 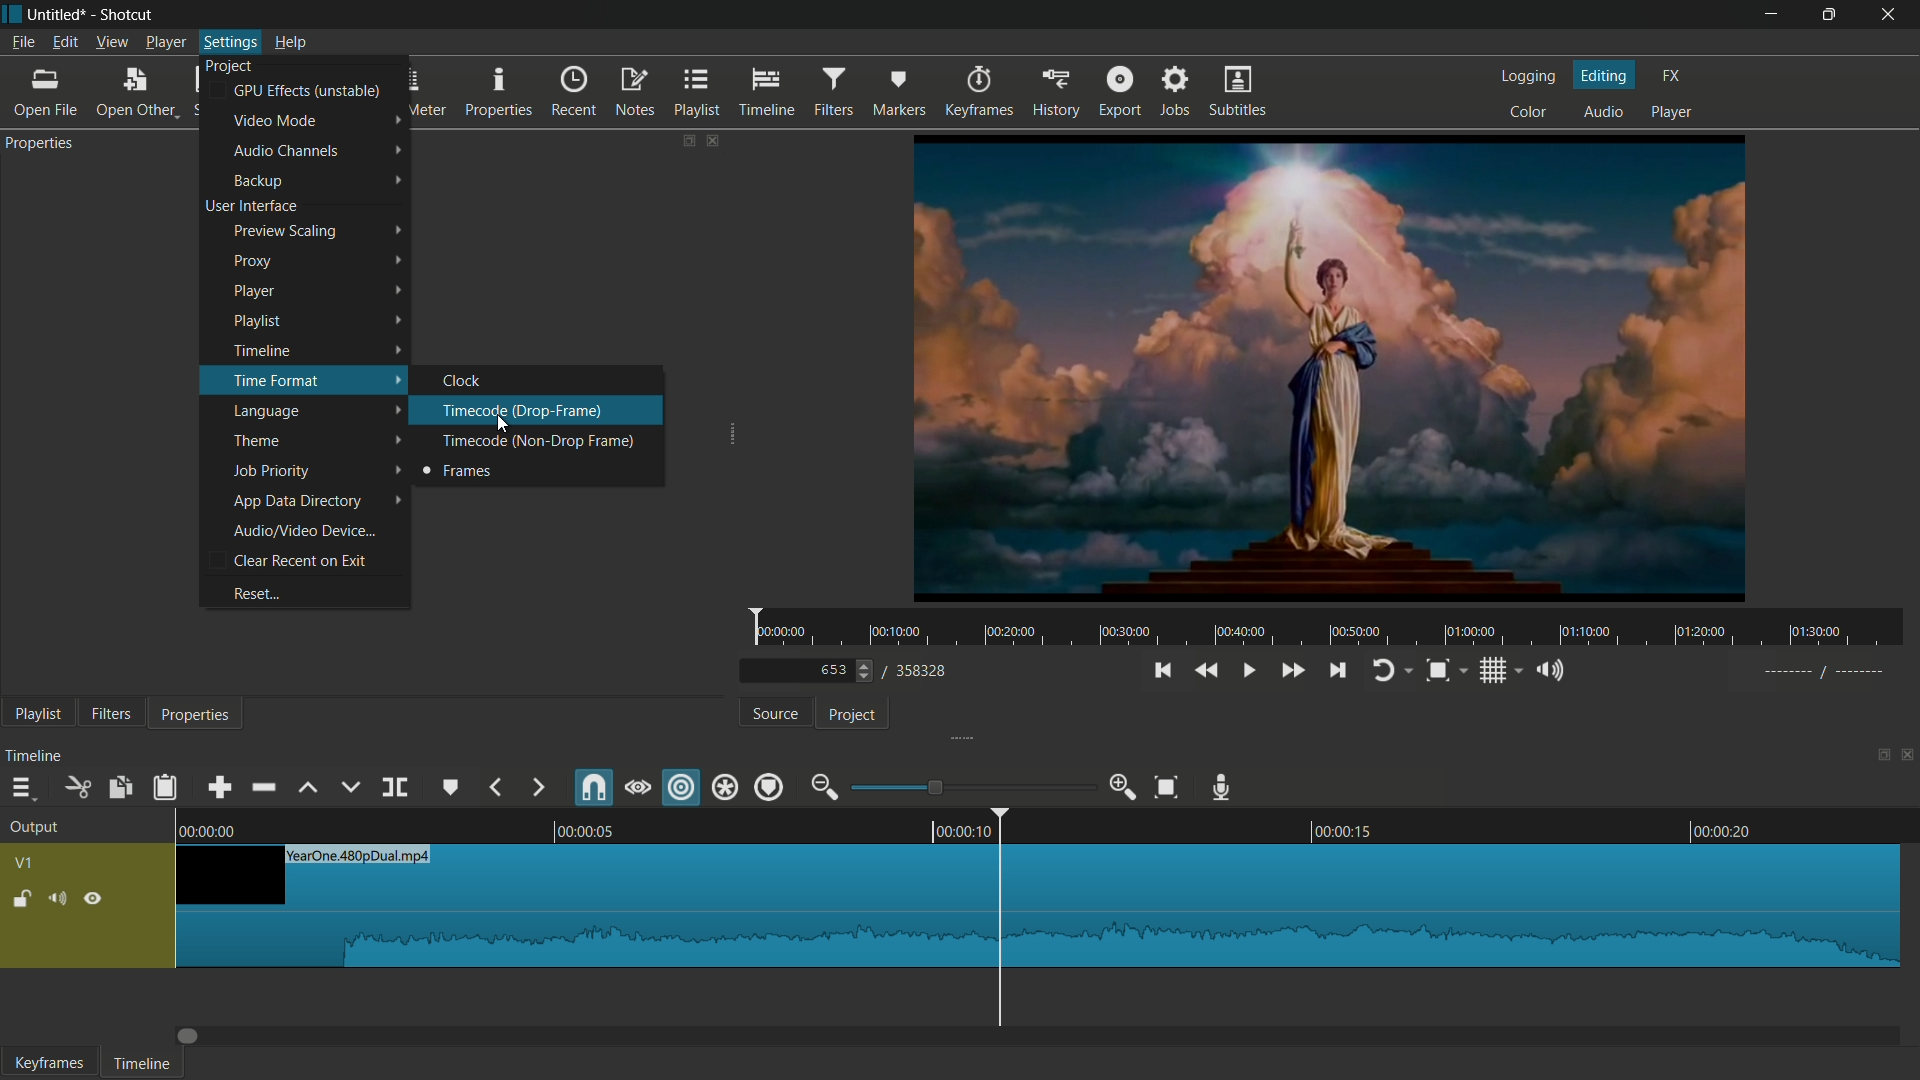 I want to click on playlist, so click(x=699, y=92).